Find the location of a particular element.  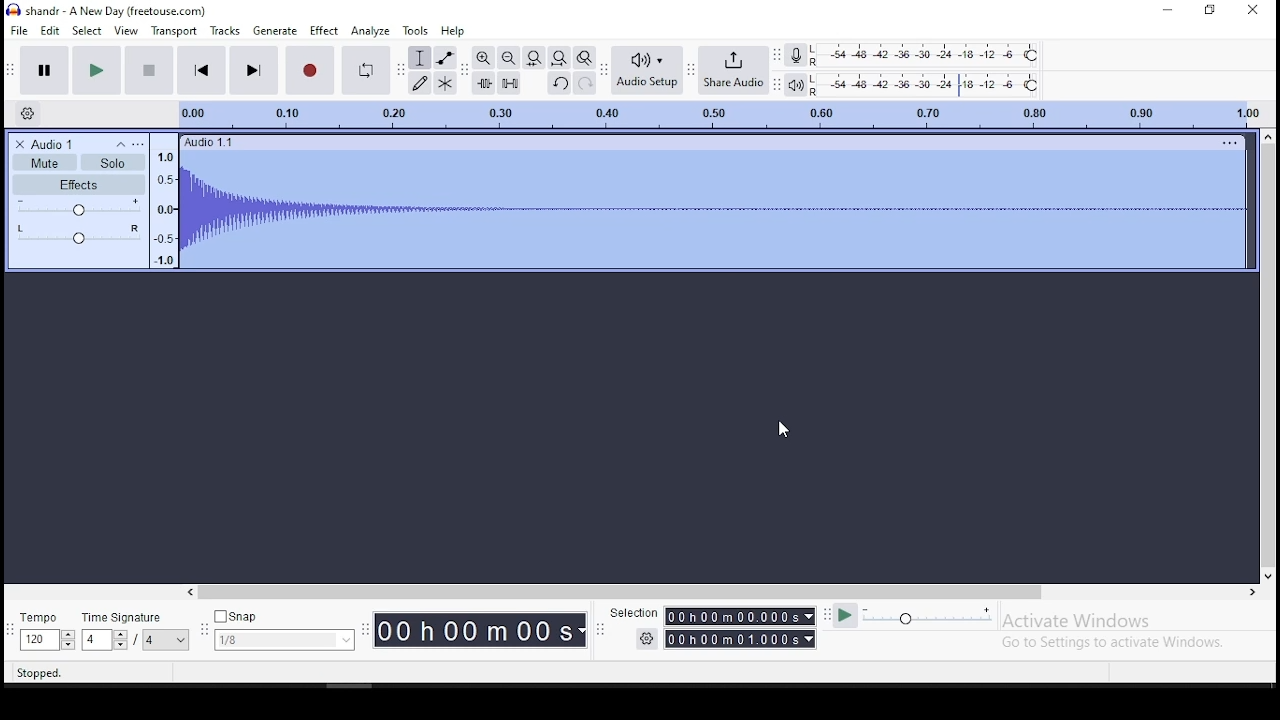

envelope tool is located at coordinates (445, 57).